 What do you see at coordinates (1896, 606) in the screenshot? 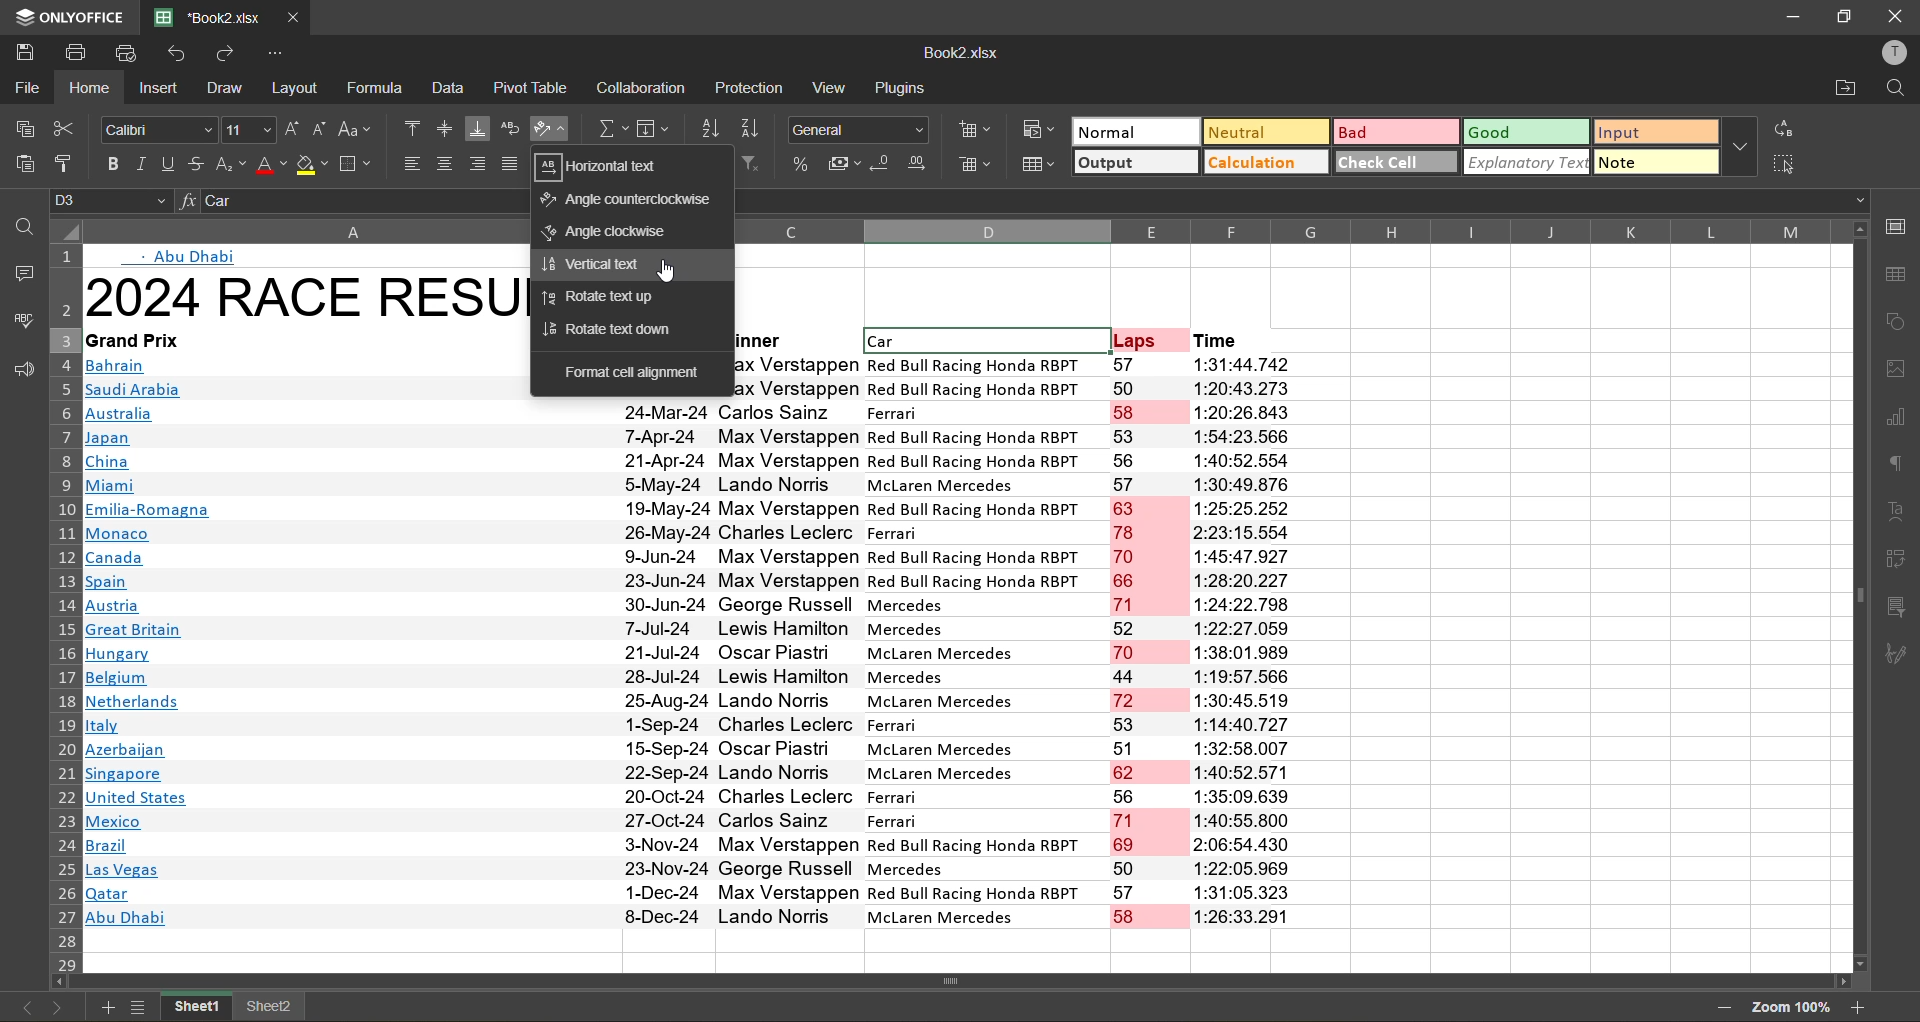
I see `slicer` at bounding box center [1896, 606].